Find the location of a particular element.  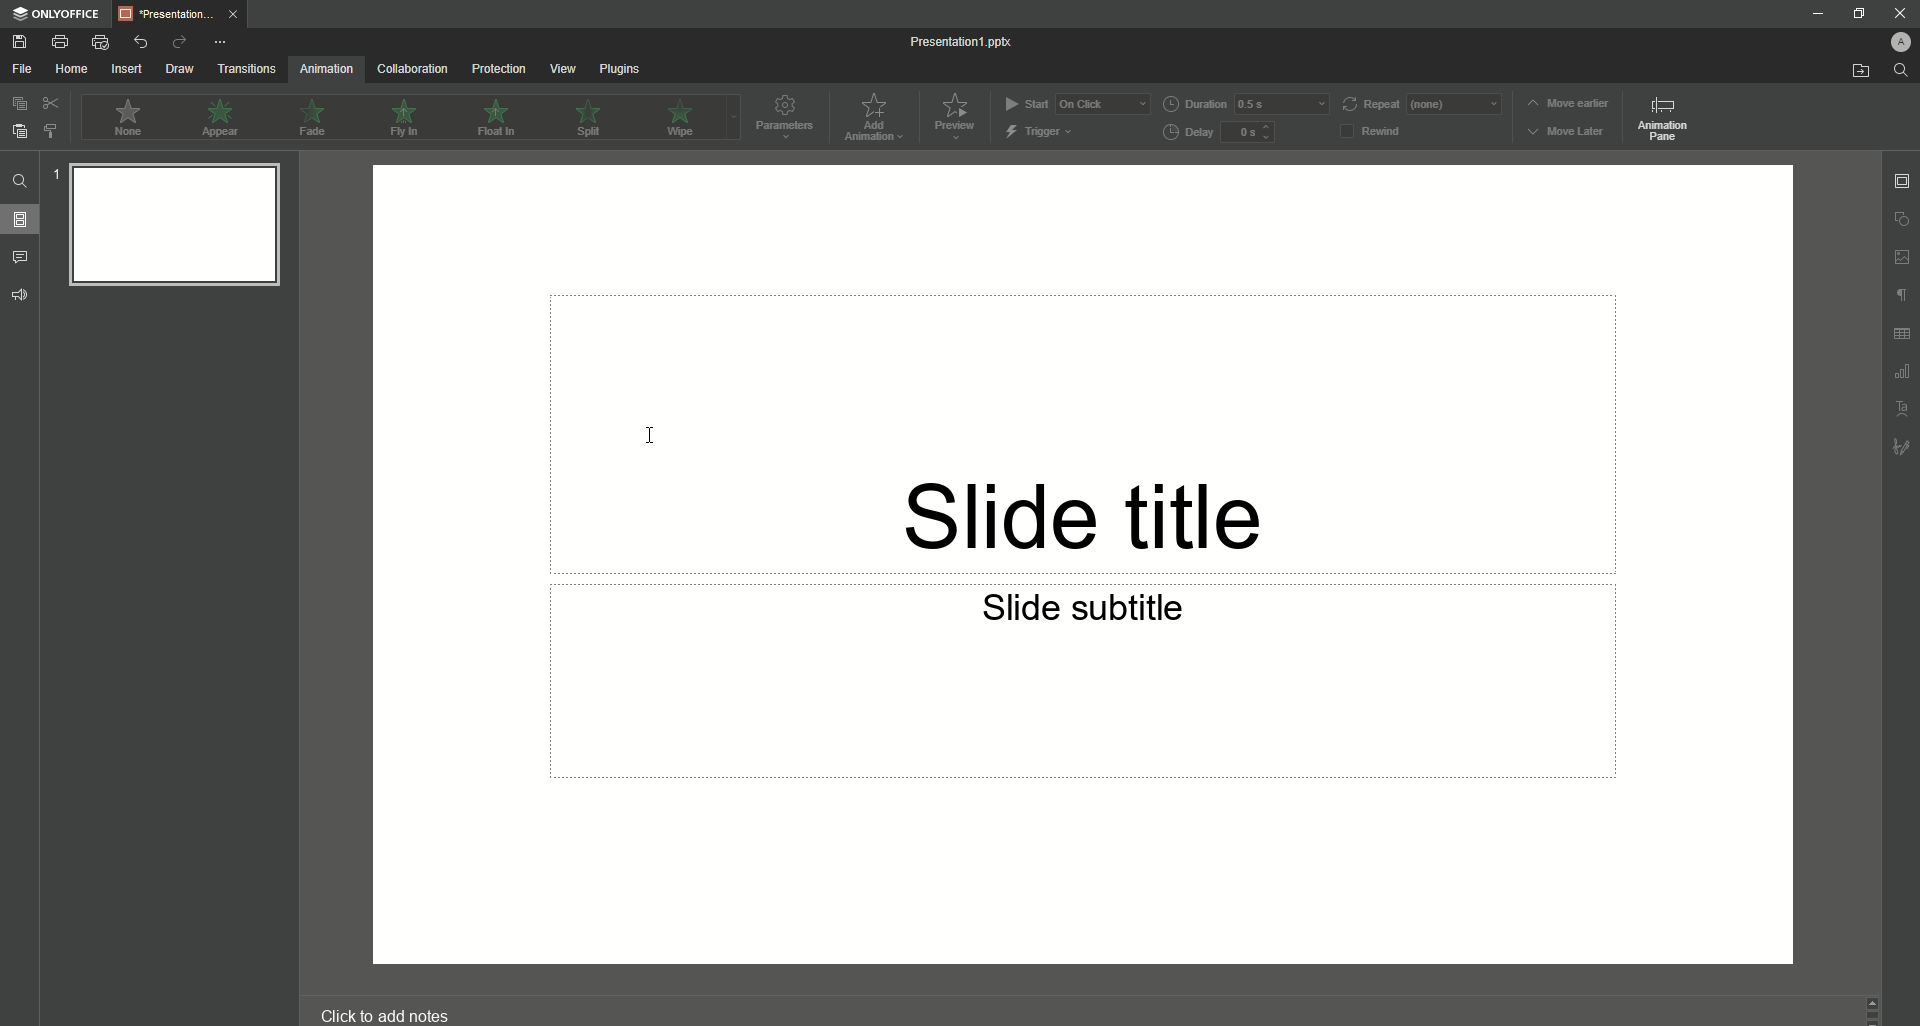

More Options is located at coordinates (218, 42).